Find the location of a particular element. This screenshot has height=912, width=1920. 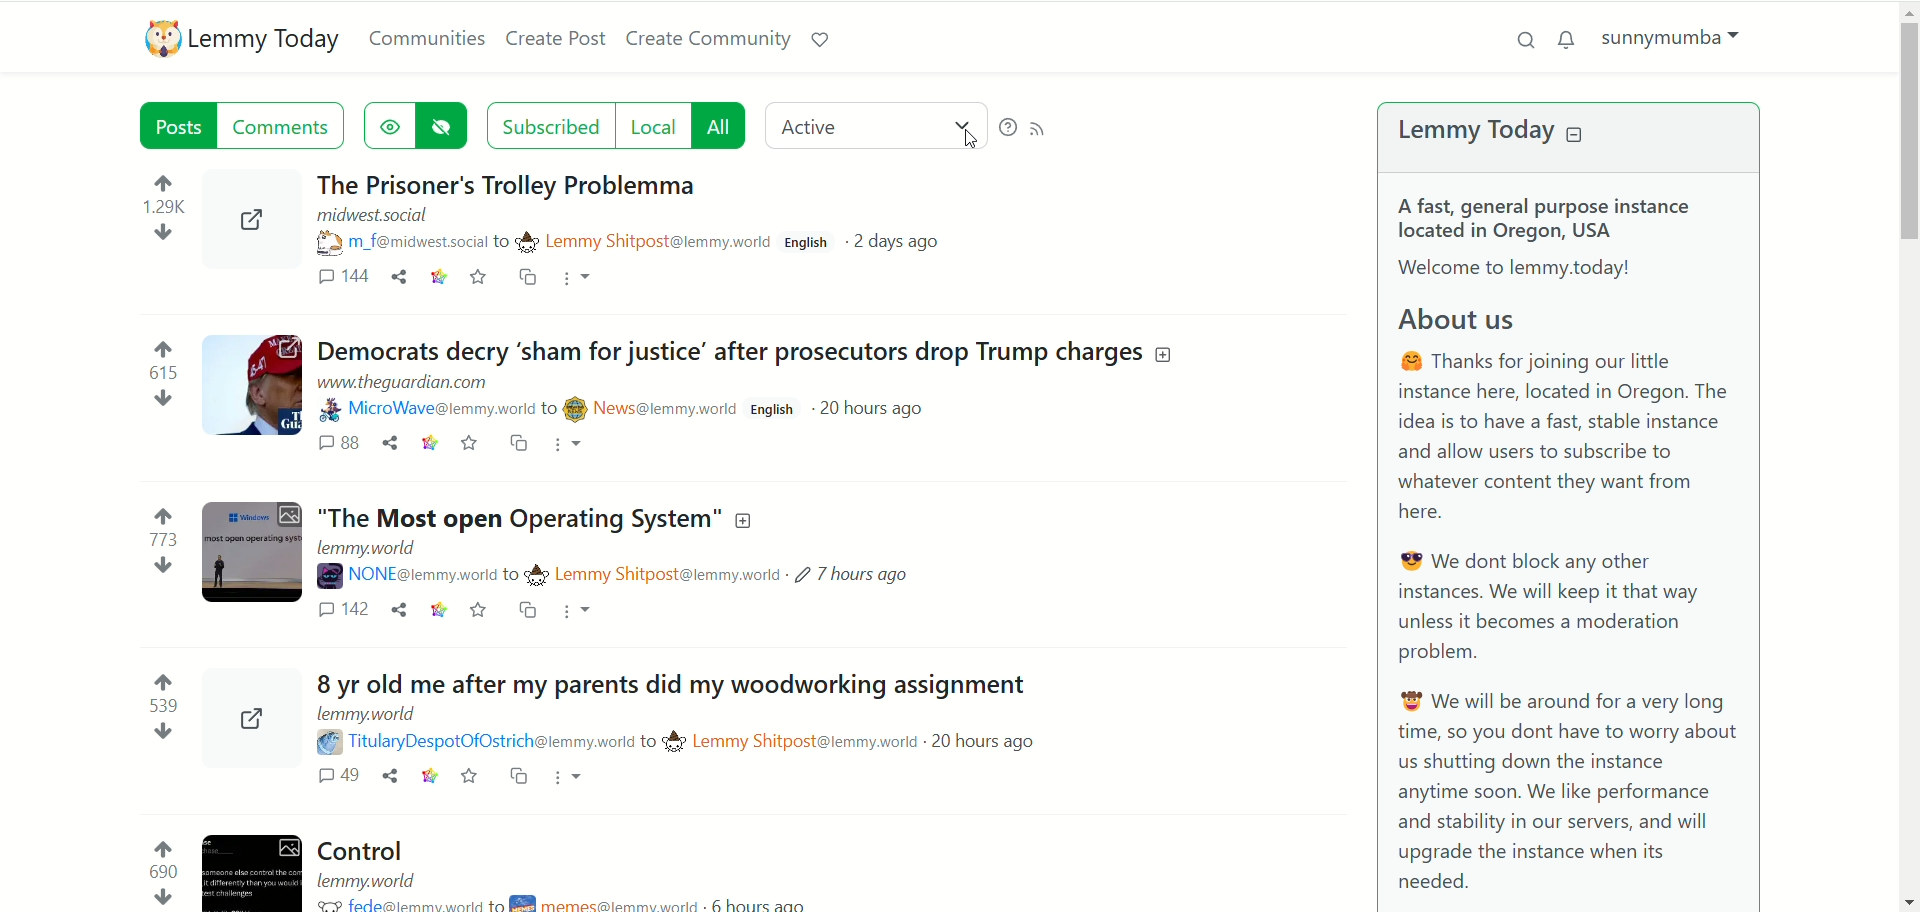

vertical scroll bar is located at coordinates (1908, 454).